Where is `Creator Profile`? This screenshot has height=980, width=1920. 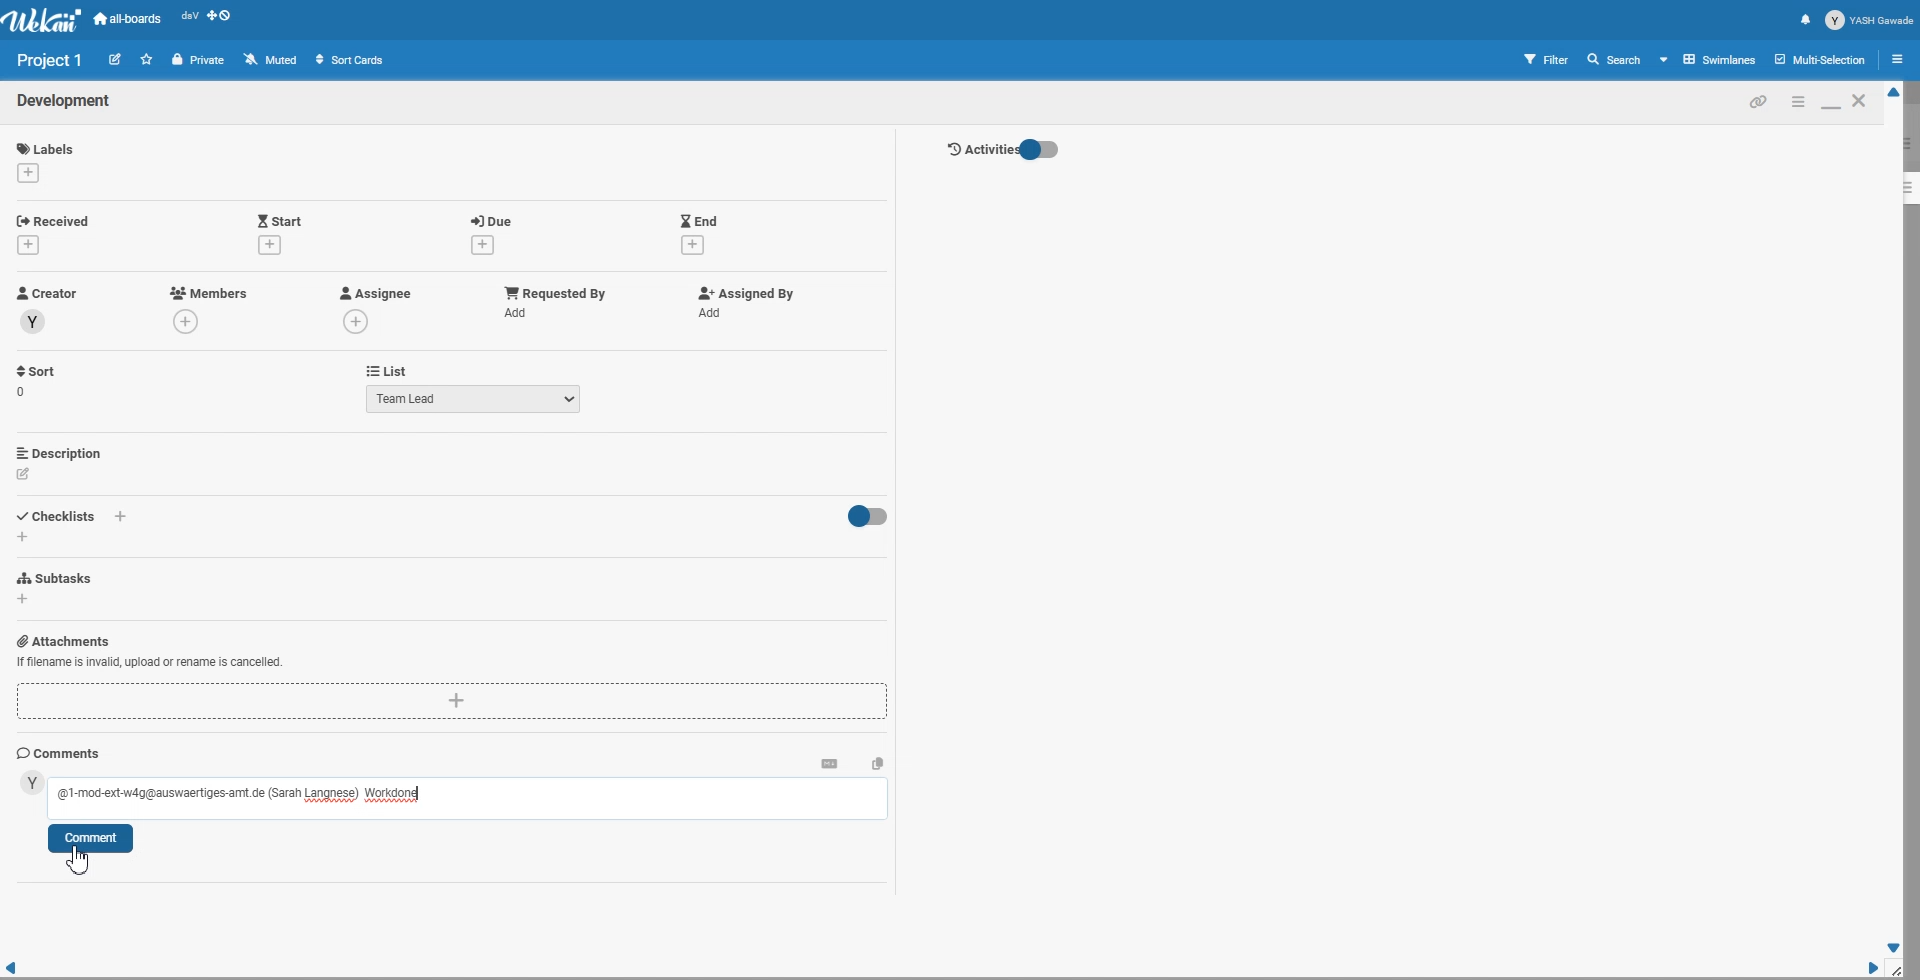 Creator Profile is located at coordinates (48, 294).